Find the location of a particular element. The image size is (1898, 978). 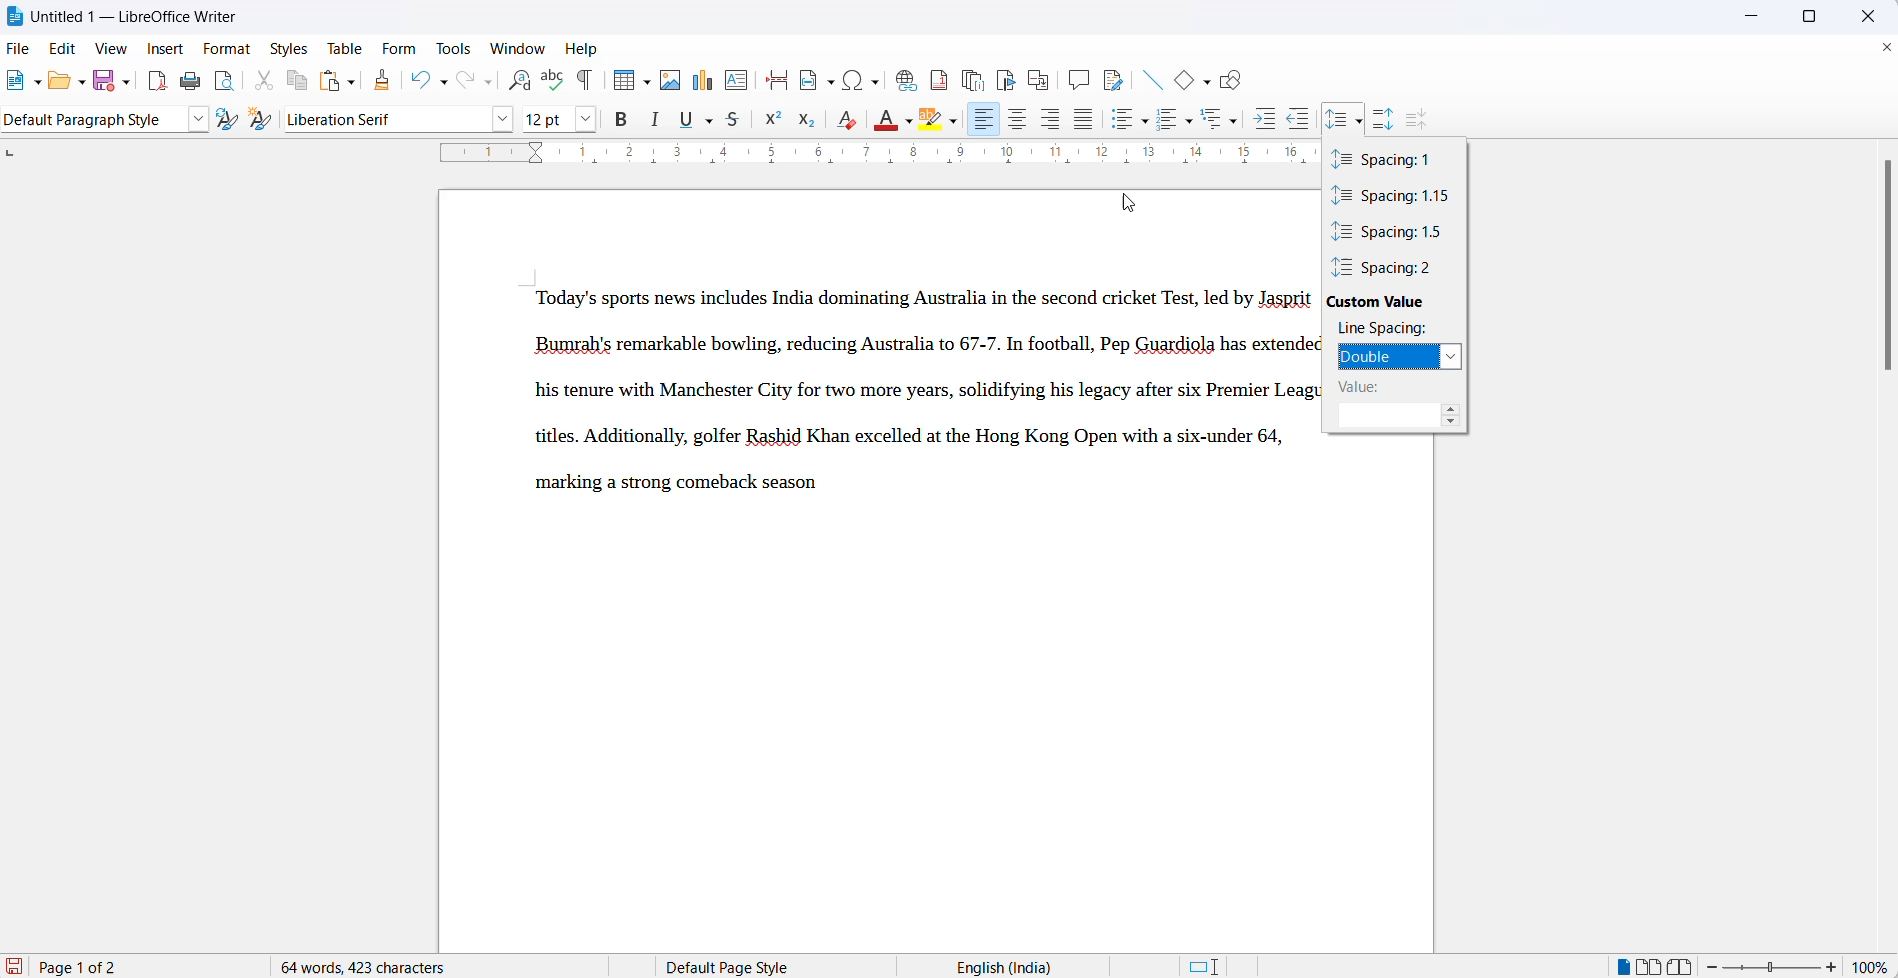

new style from selections is located at coordinates (261, 118).